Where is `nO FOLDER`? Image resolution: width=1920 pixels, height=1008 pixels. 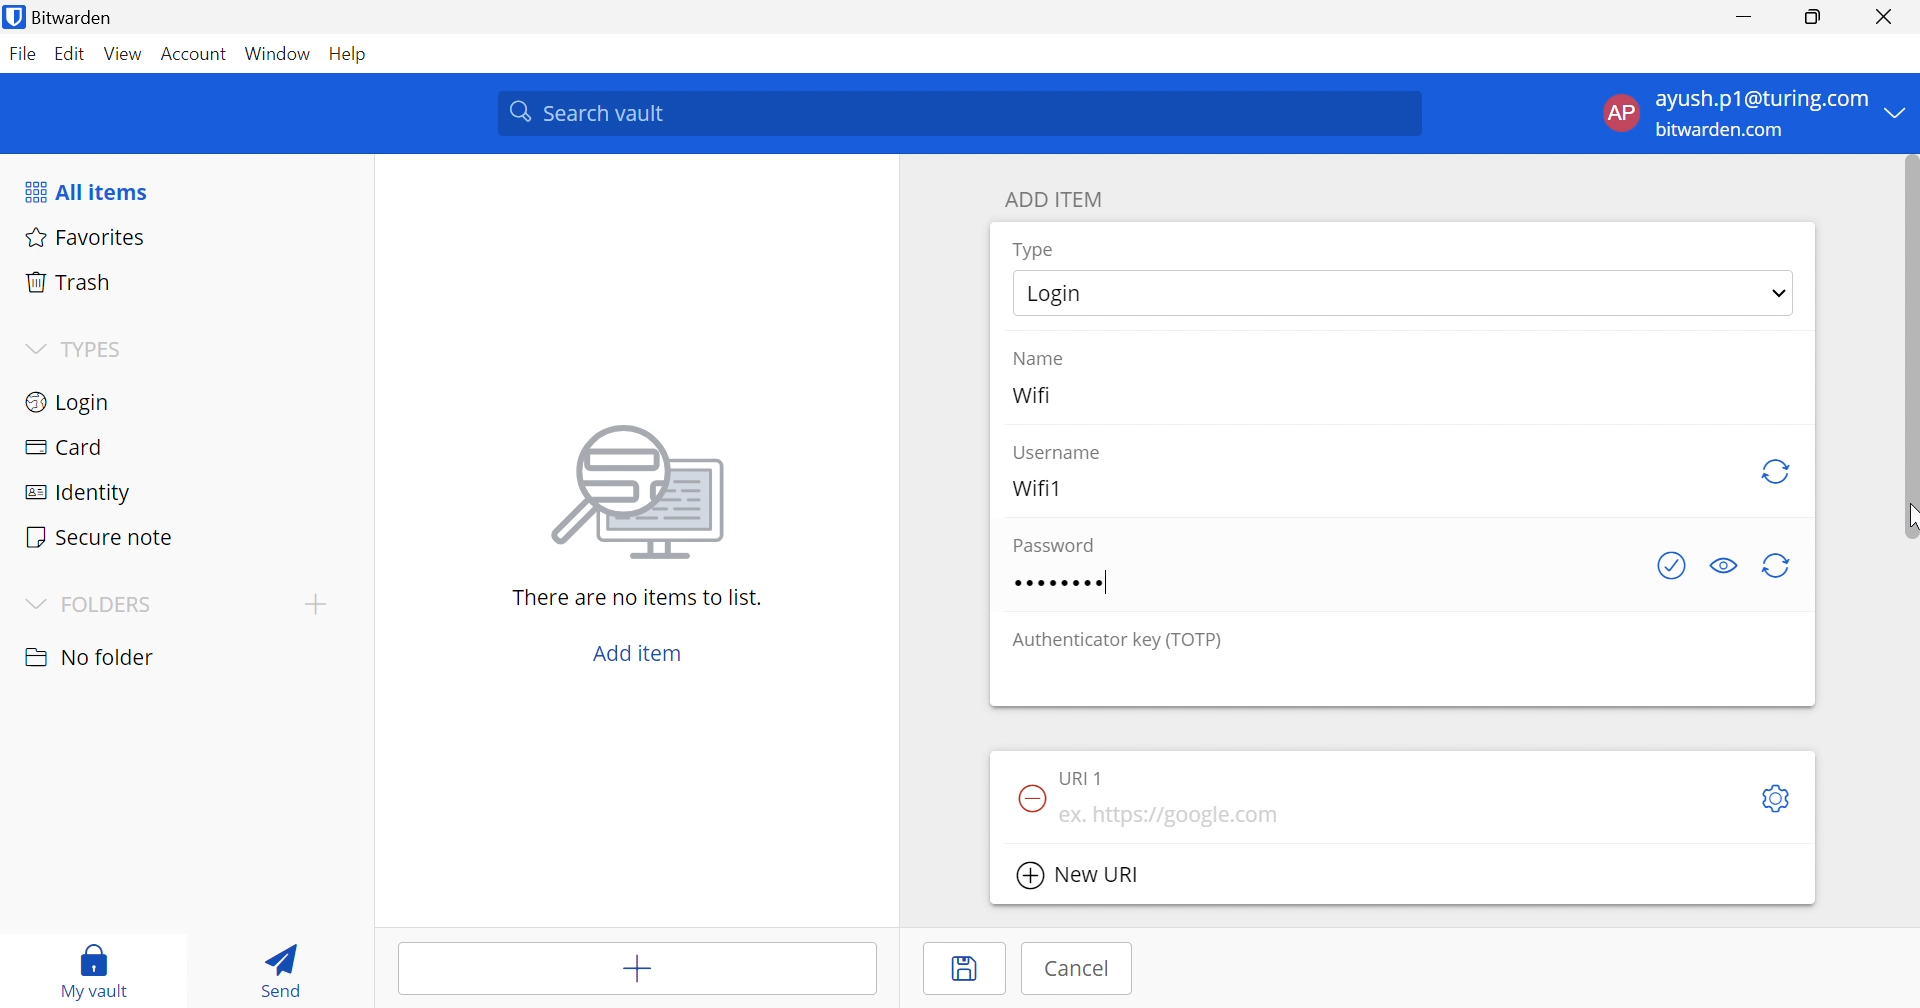 nO FOLDER is located at coordinates (89, 657).